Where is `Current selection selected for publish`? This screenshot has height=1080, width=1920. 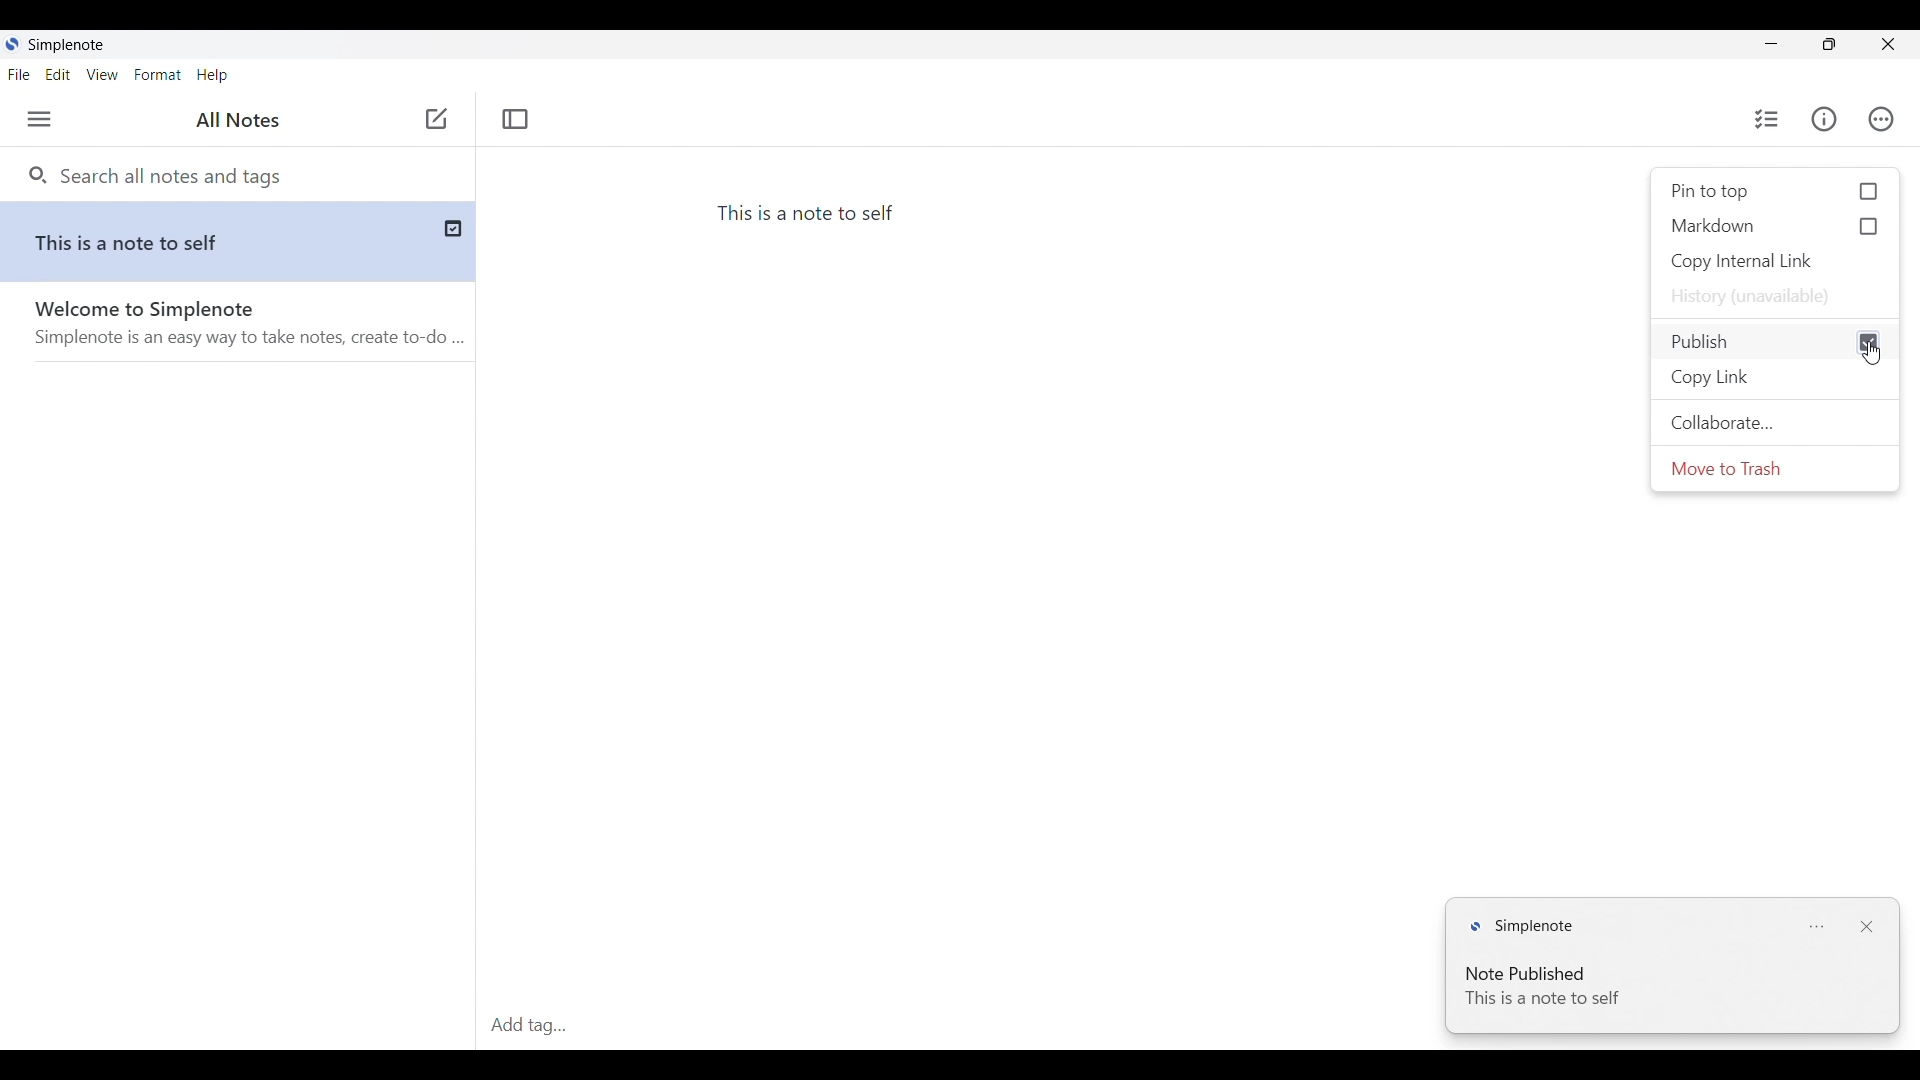
Current selection selected for publish is located at coordinates (1869, 343).